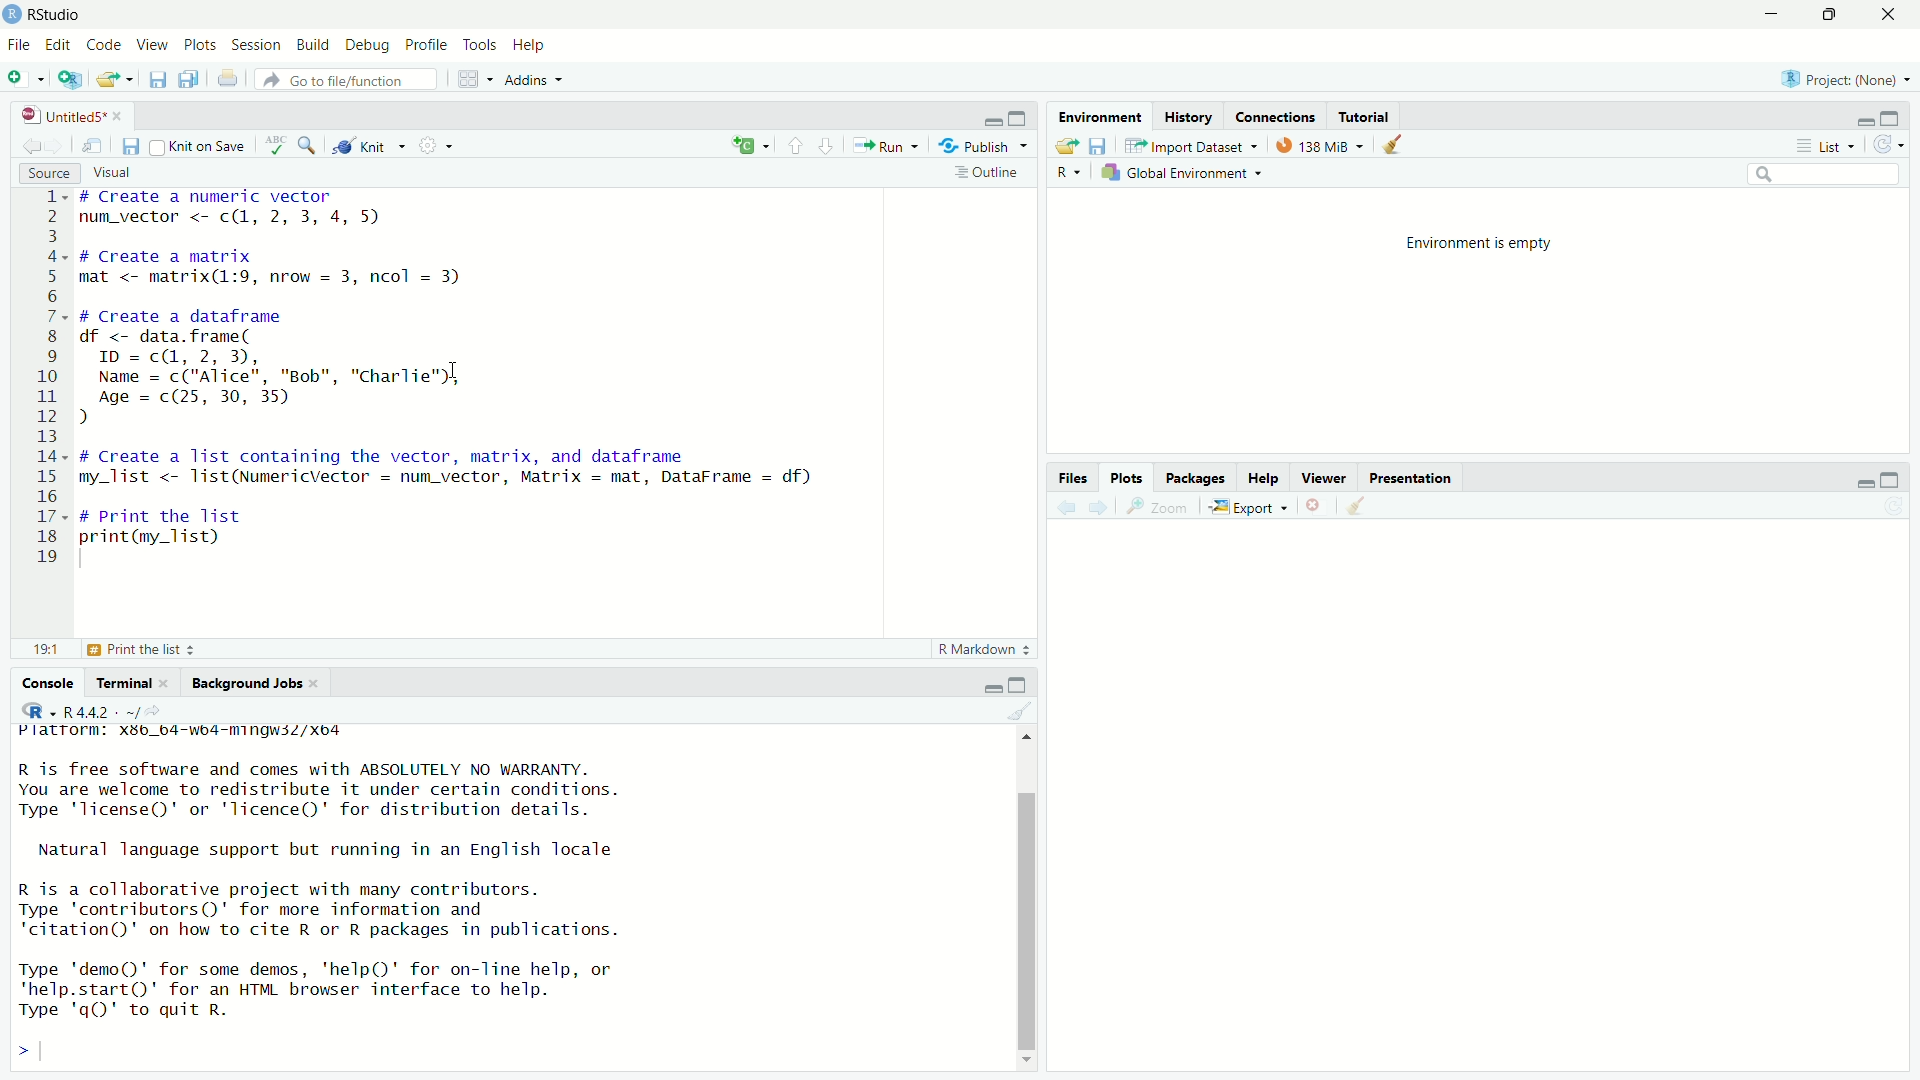 This screenshot has height=1080, width=1920. Describe the element at coordinates (279, 144) in the screenshot. I see `abc` at that location.